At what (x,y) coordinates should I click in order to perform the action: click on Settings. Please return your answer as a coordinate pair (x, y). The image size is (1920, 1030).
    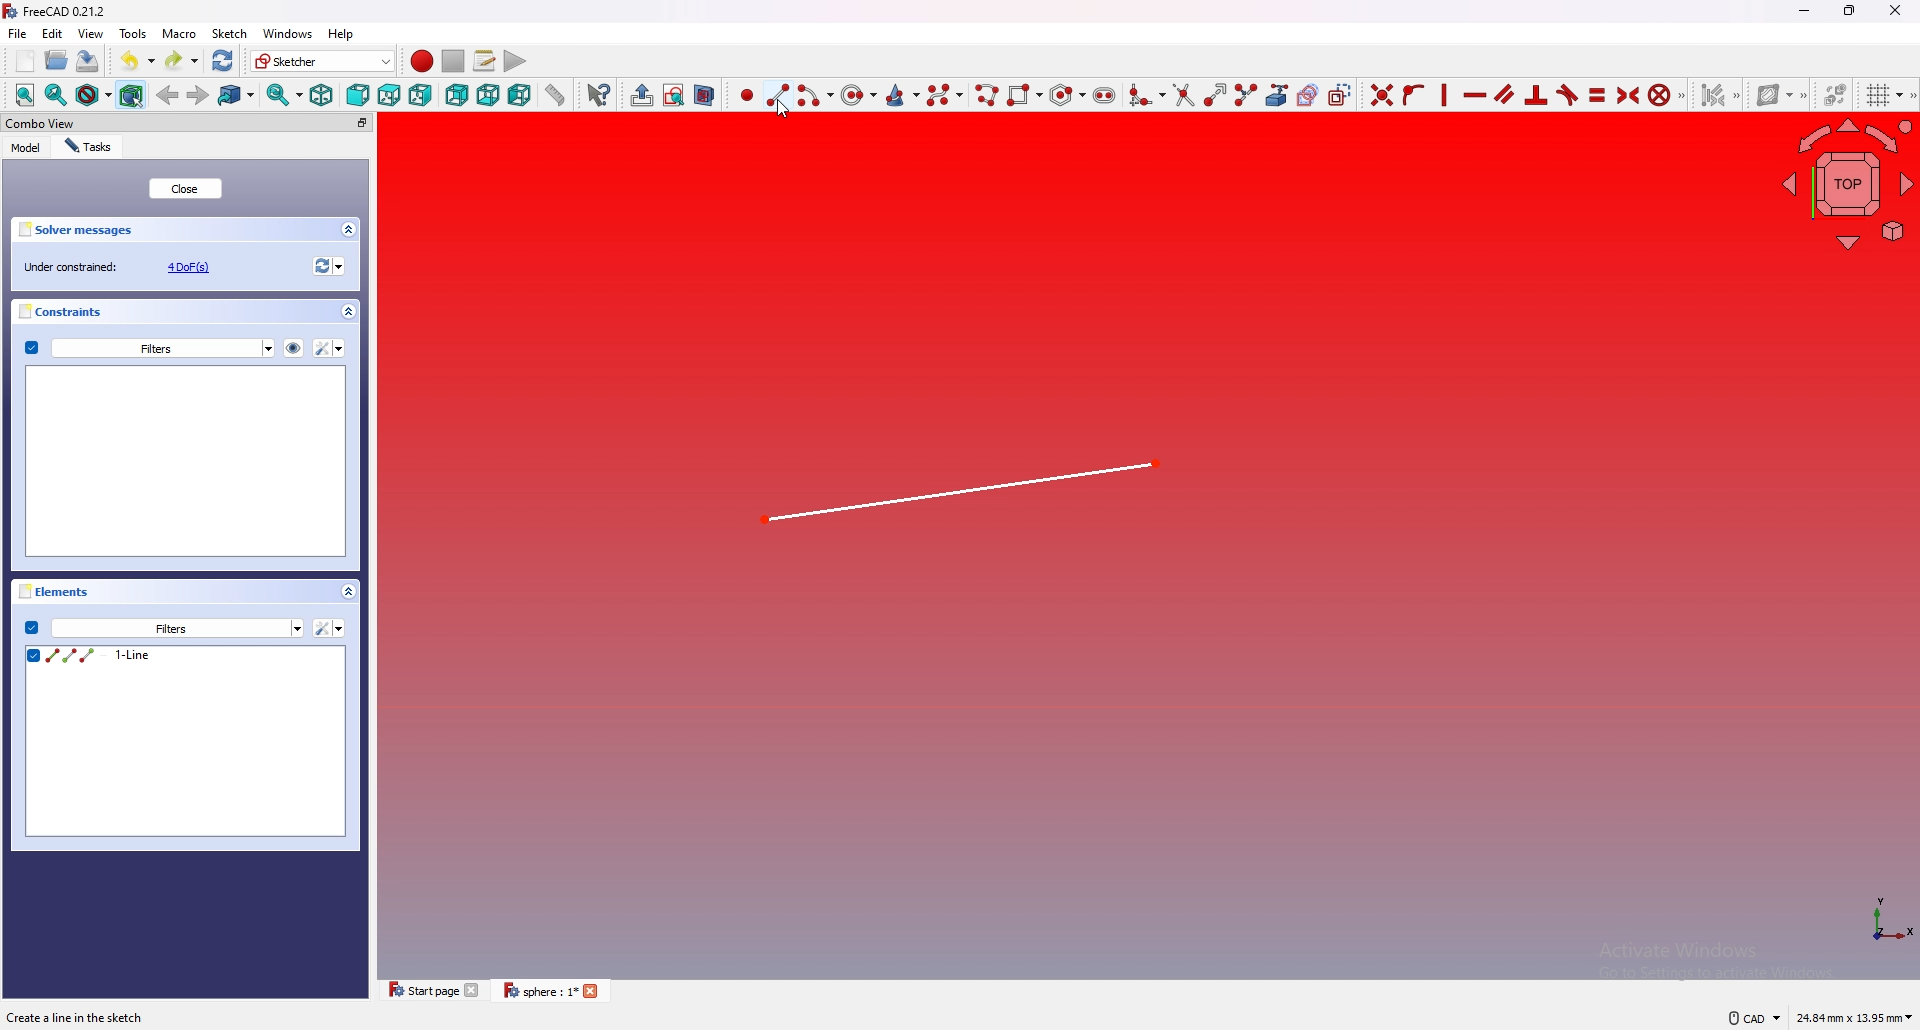
    Looking at the image, I should click on (330, 348).